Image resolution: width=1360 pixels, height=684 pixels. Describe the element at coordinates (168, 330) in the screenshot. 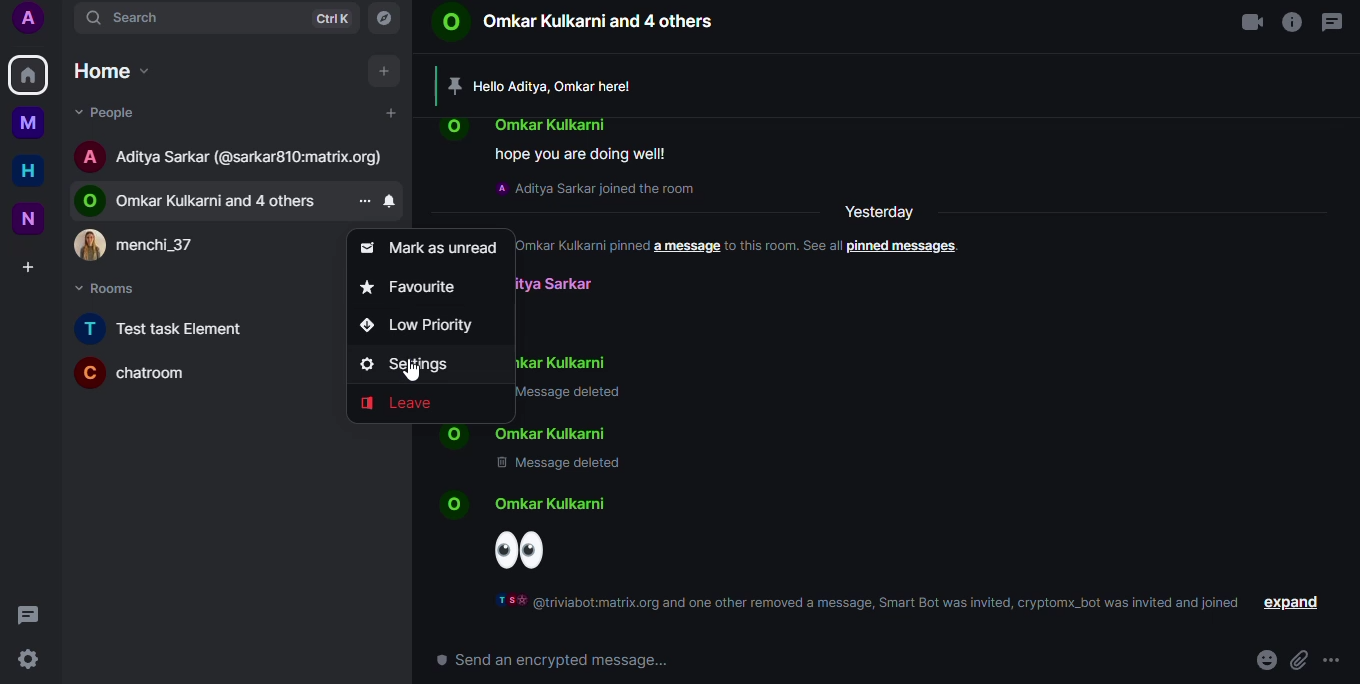

I see `room` at that location.